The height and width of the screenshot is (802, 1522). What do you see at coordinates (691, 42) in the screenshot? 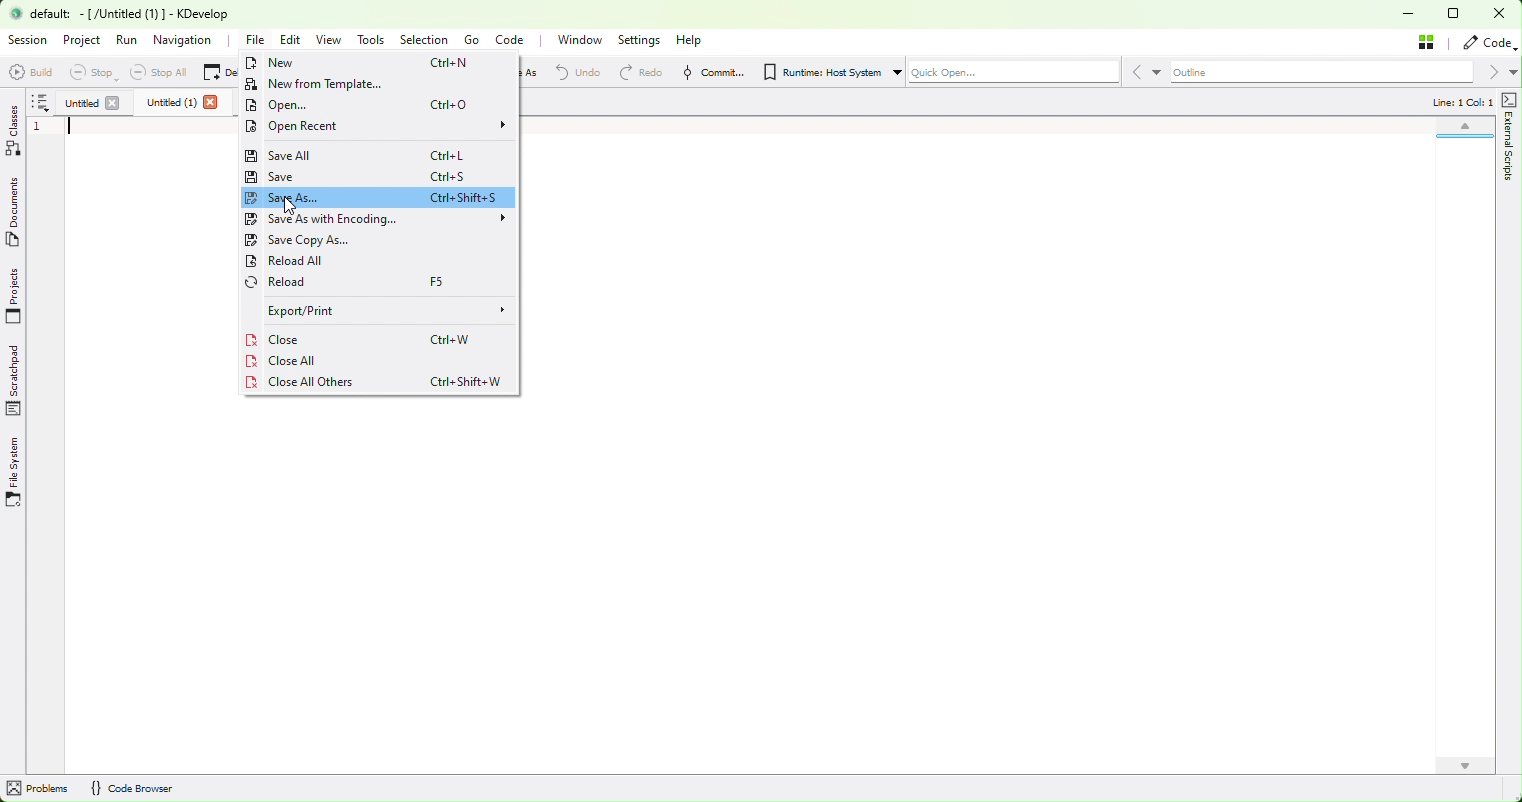
I see `Help` at bounding box center [691, 42].